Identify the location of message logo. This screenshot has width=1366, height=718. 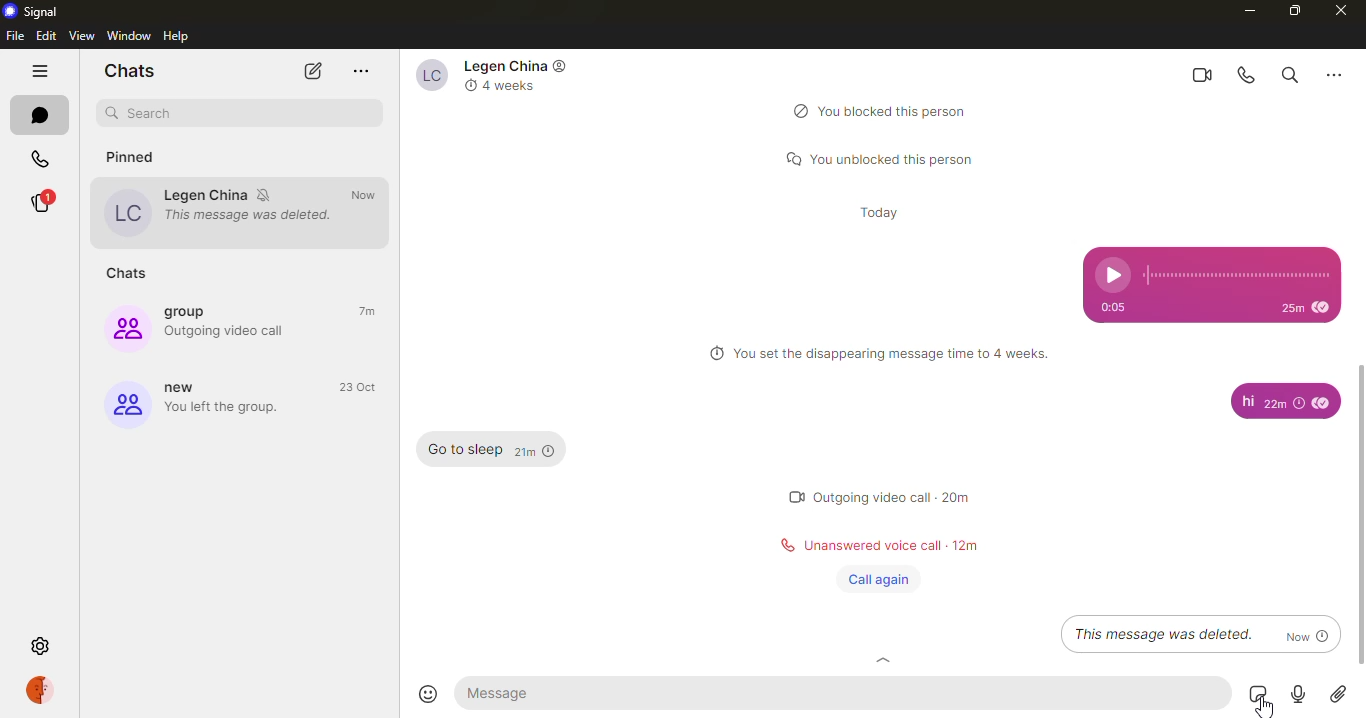
(787, 158).